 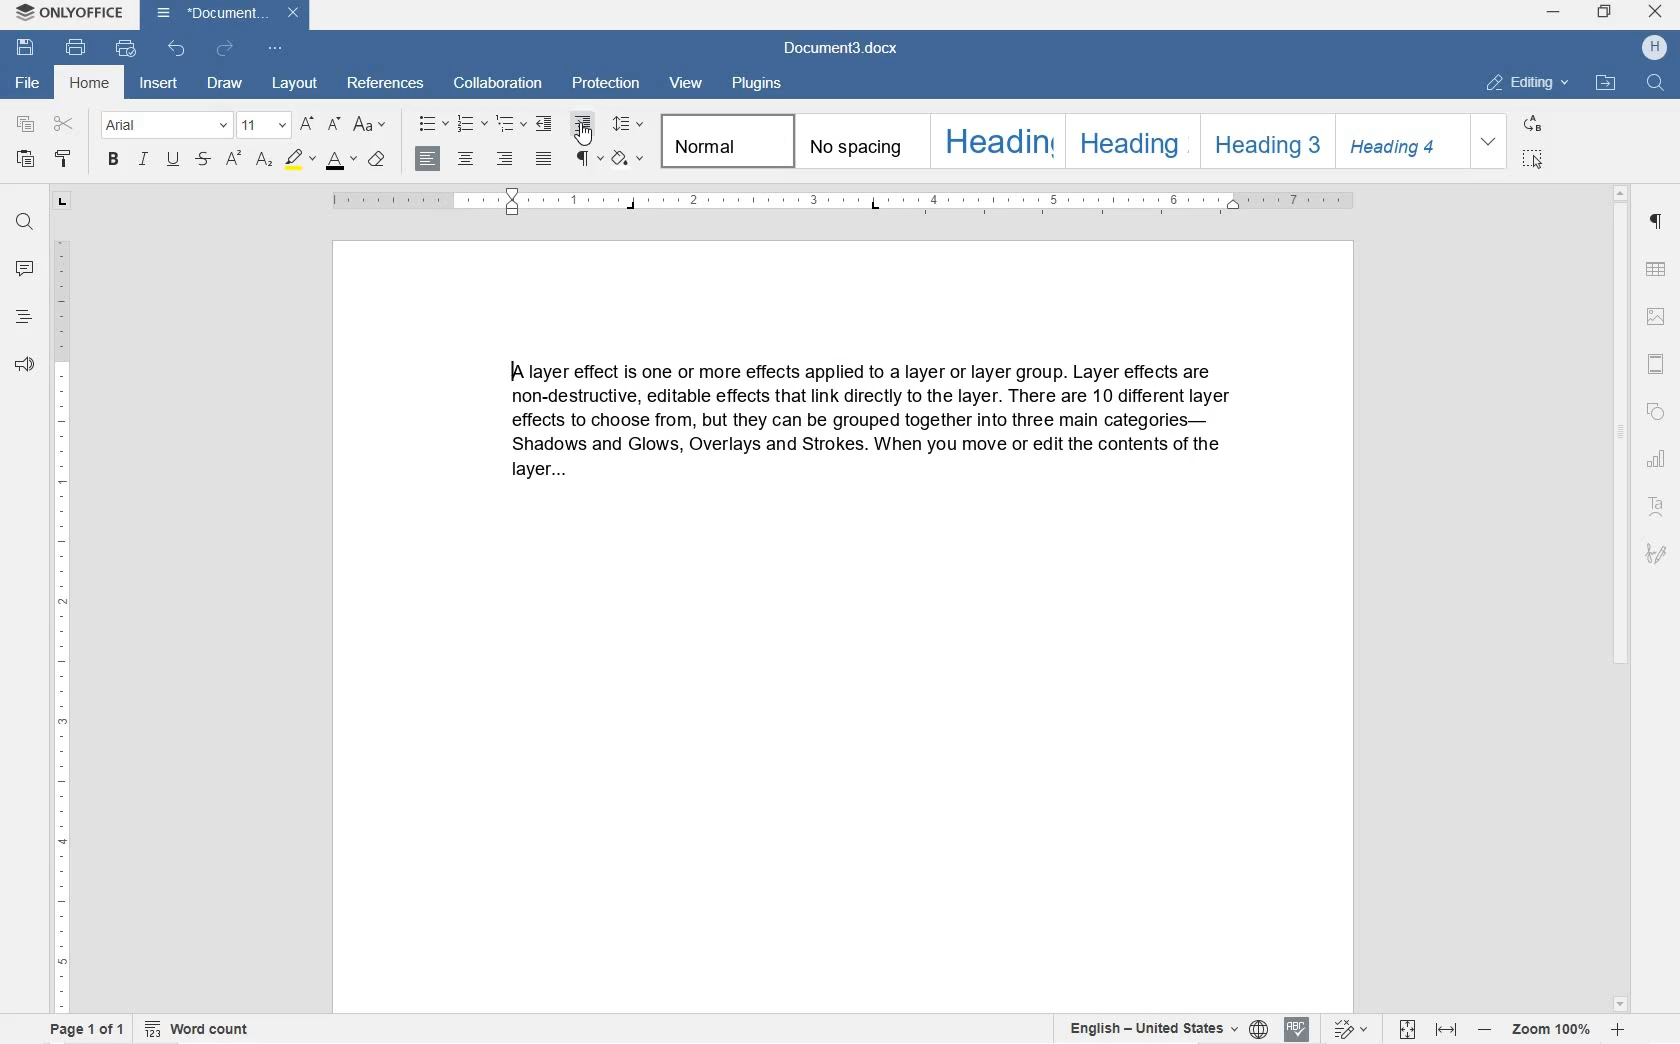 What do you see at coordinates (432, 124) in the screenshot?
I see `BULLETS` at bounding box center [432, 124].